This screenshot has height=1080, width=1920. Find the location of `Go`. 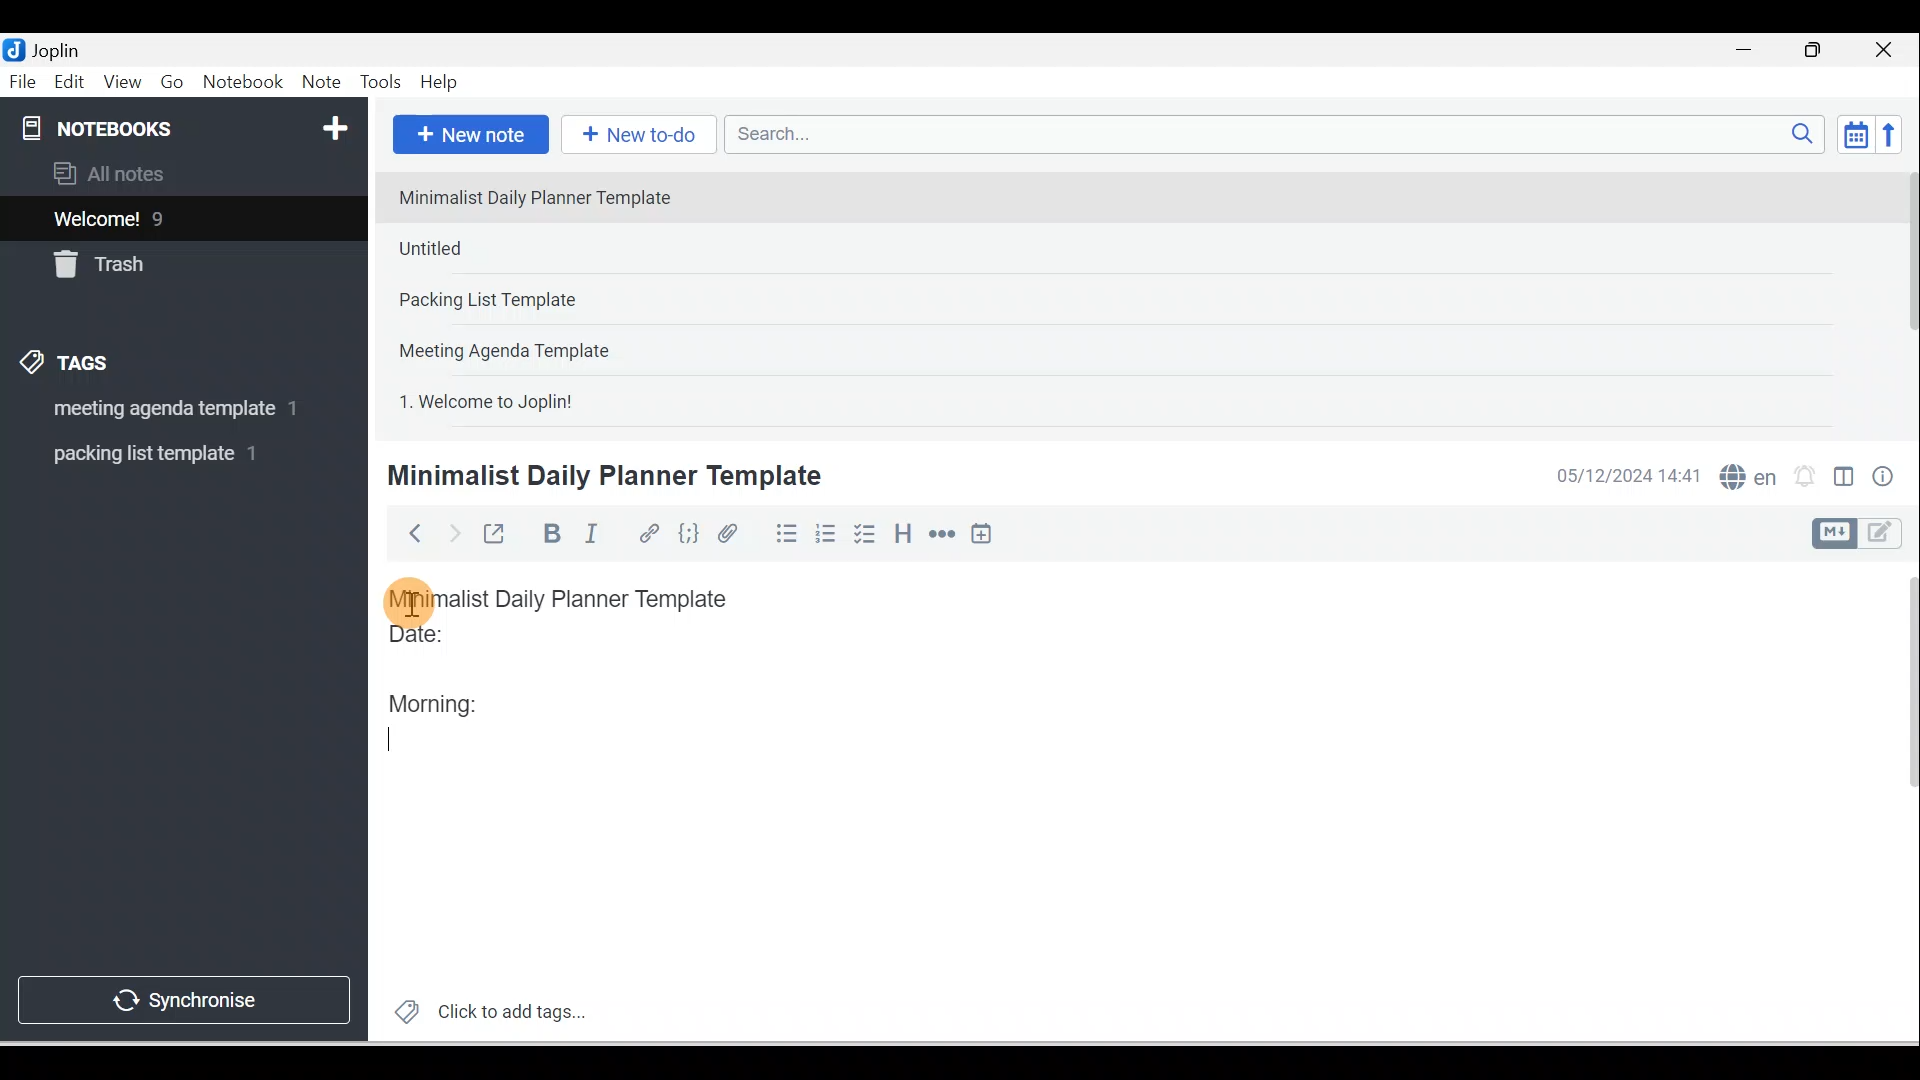

Go is located at coordinates (175, 83).